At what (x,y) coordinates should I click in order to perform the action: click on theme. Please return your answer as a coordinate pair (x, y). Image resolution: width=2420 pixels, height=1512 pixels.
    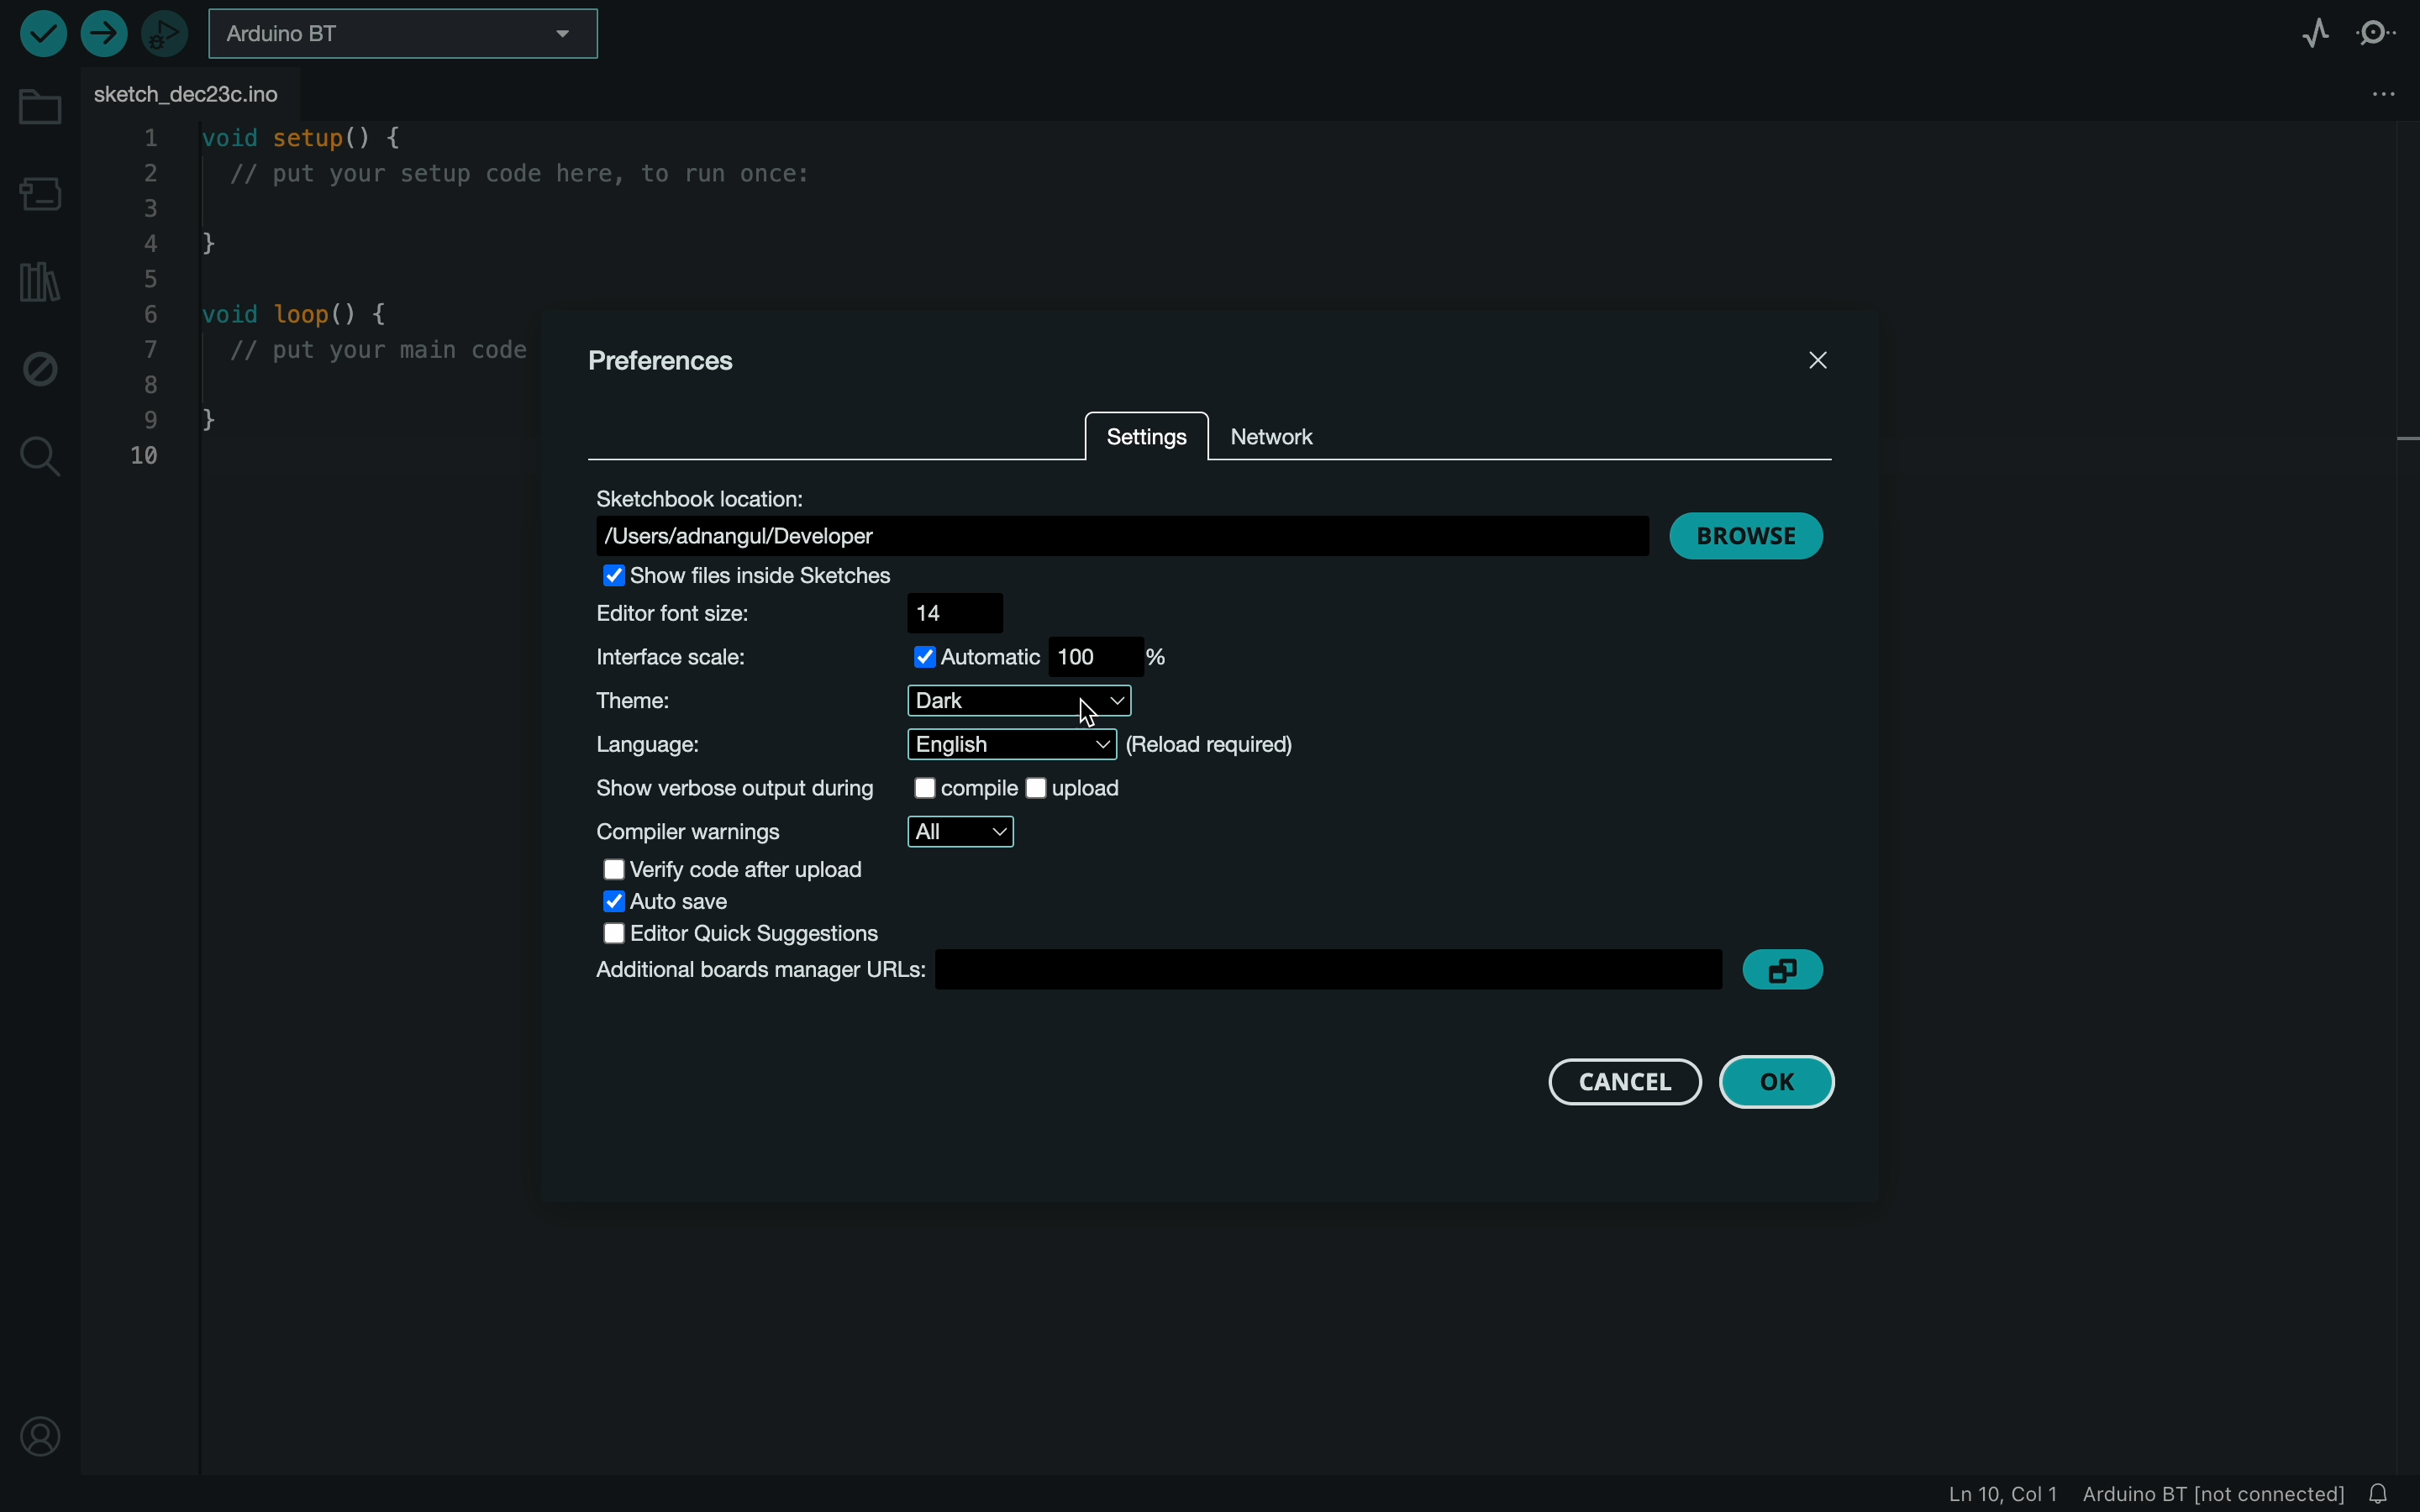
    Looking at the image, I should click on (873, 701).